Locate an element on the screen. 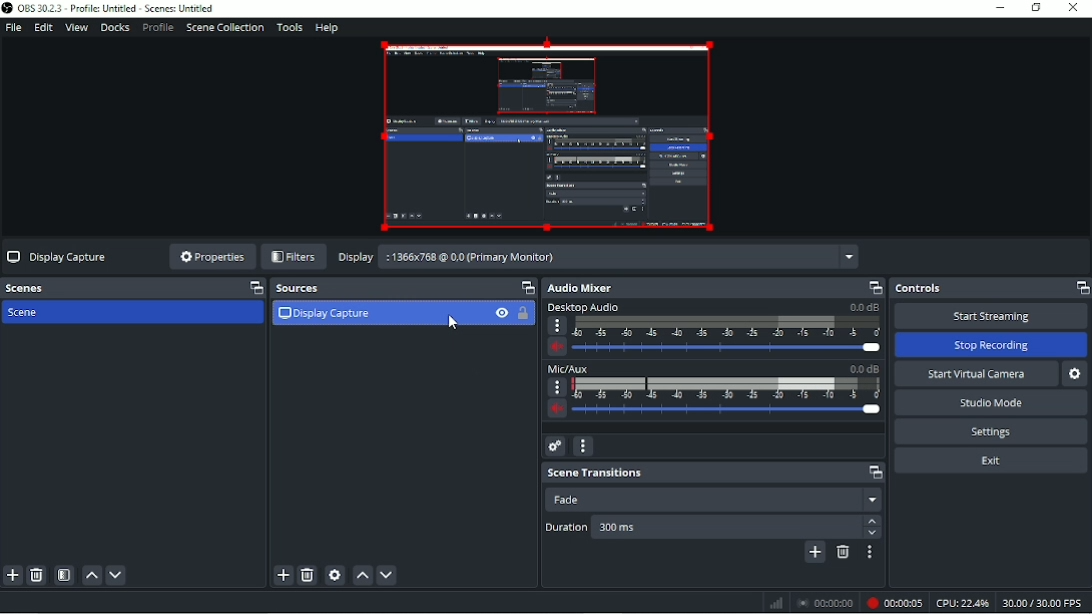 Image resolution: width=1092 pixels, height=614 pixels. Filters is located at coordinates (293, 257).